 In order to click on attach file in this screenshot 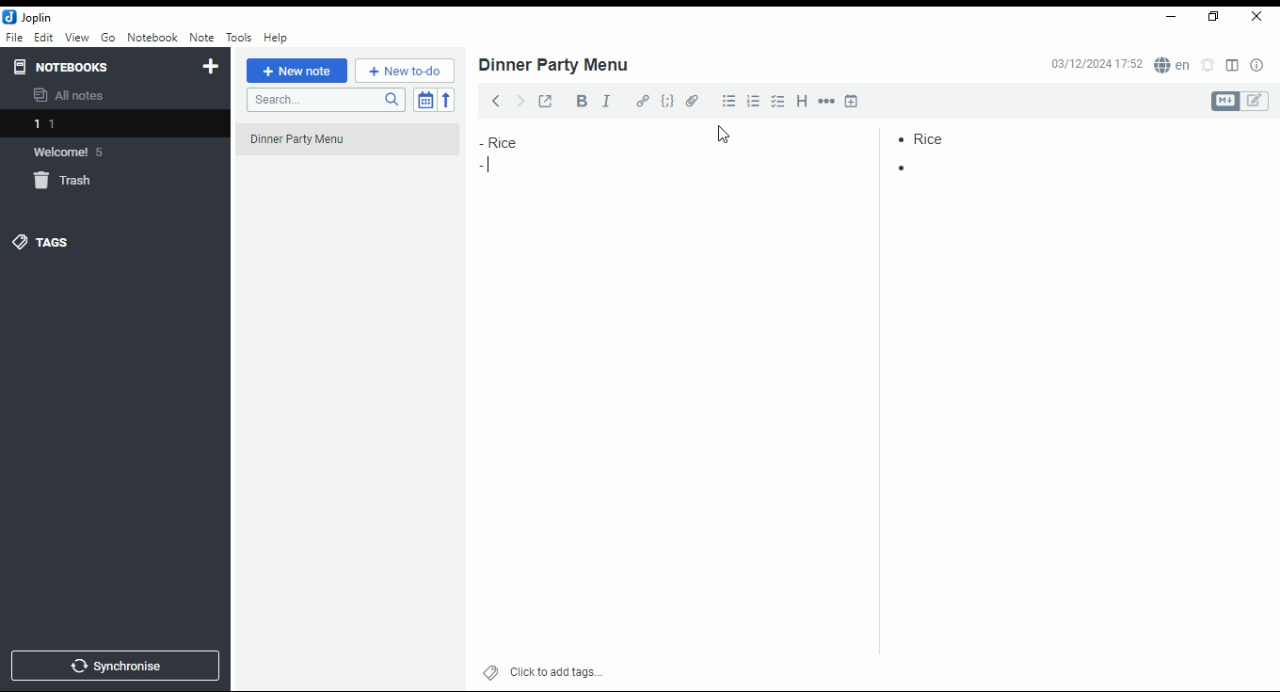, I will do `click(695, 100)`.